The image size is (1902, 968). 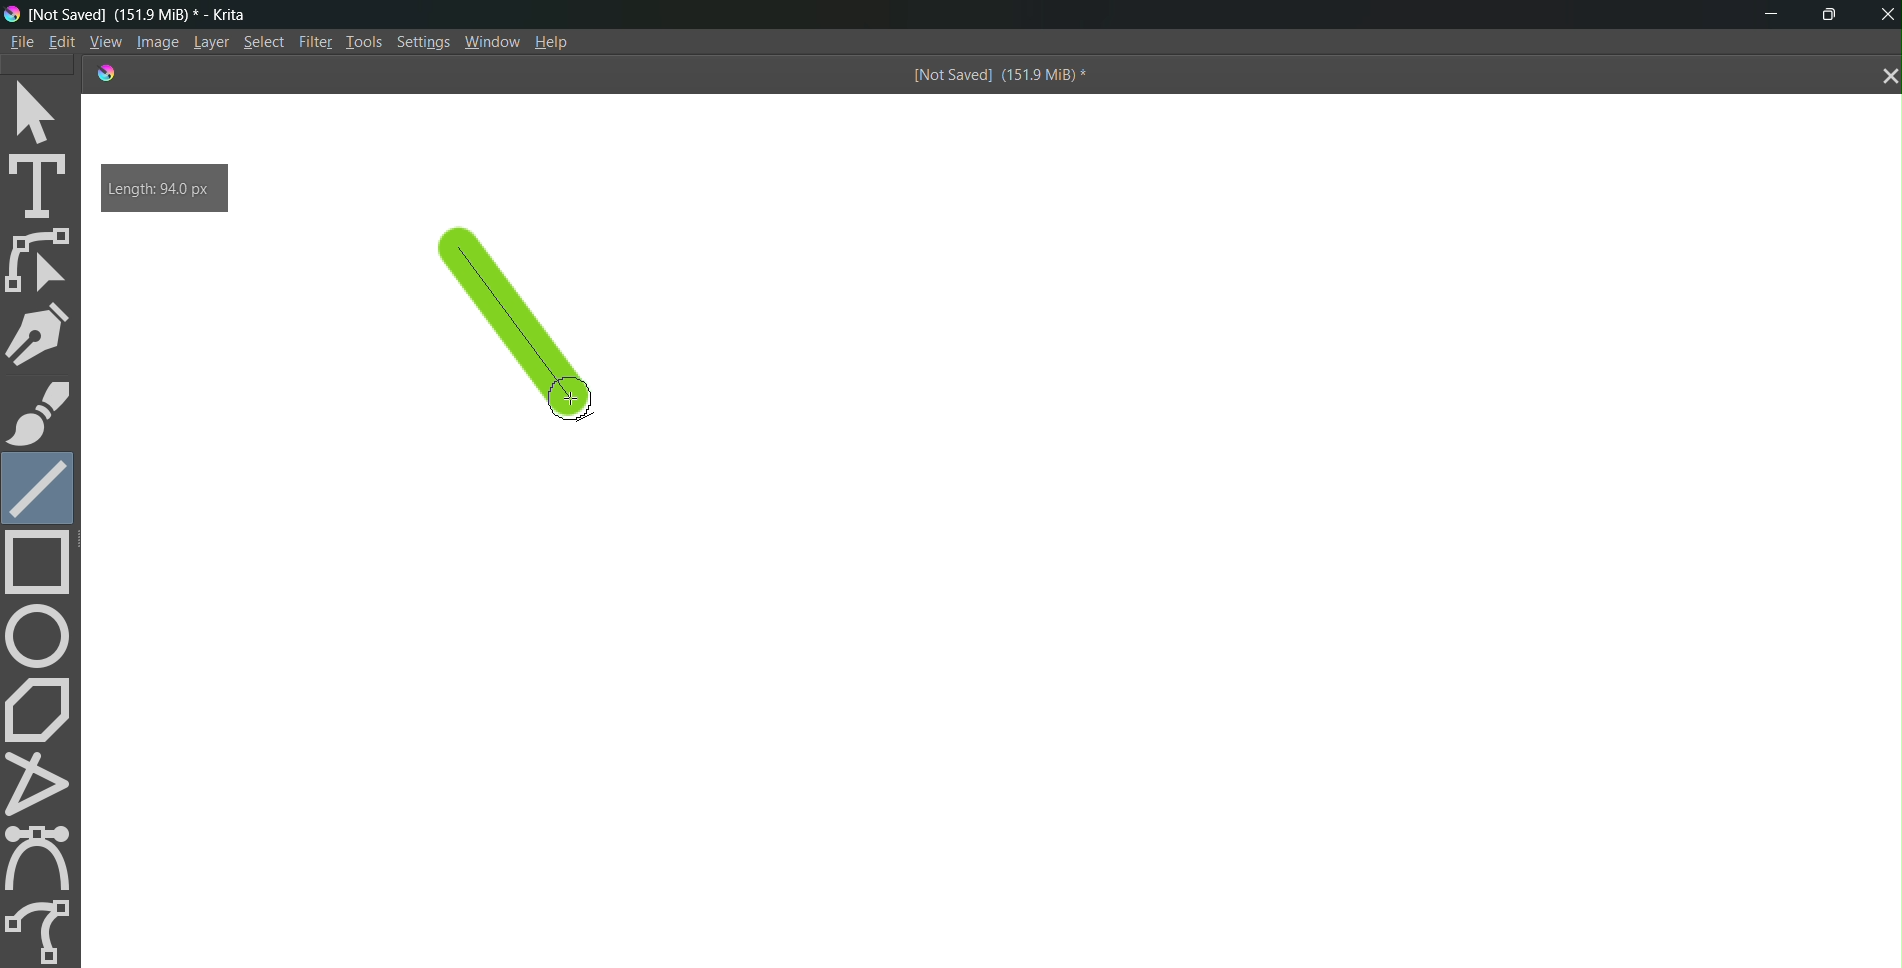 What do you see at coordinates (62, 42) in the screenshot?
I see `Edit` at bounding box center [62, 42].